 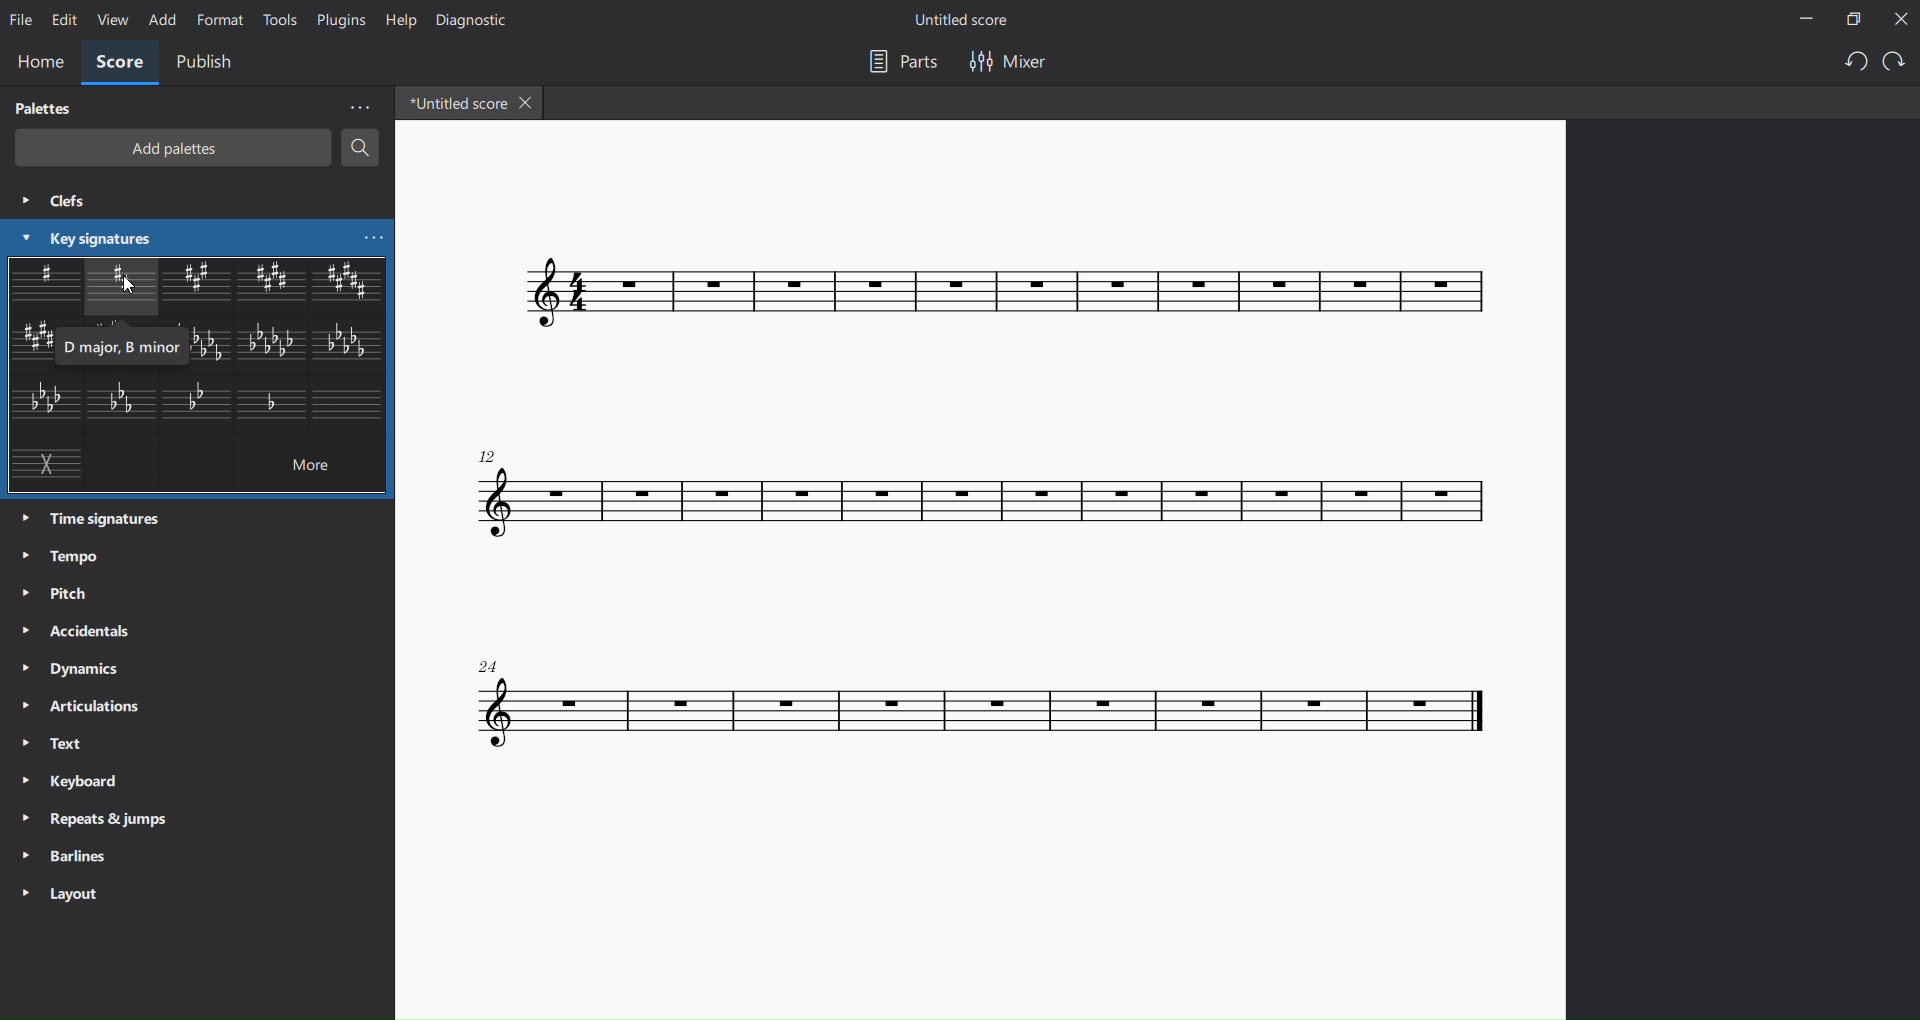 What do you see at coordinates (65, 857) in the screenshot?
I see `barlines` at bounding box center [65, 857].